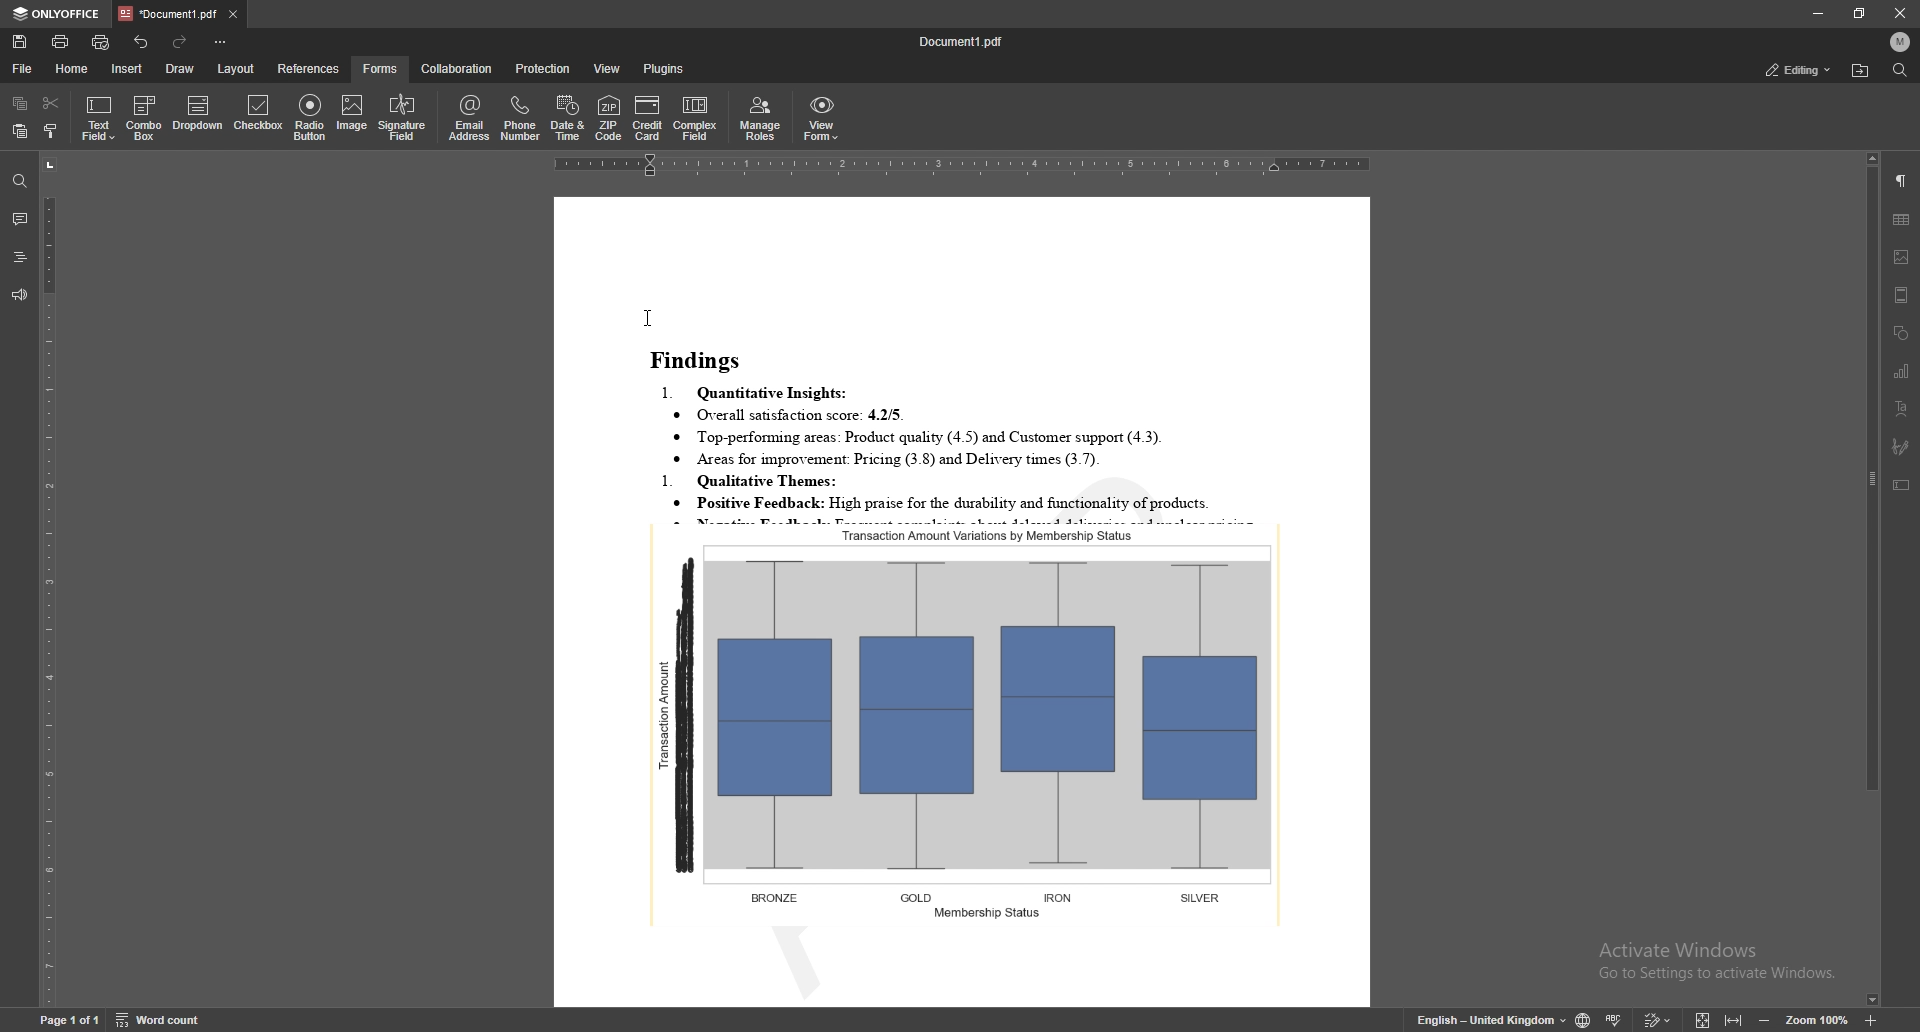  Describe the element at coordinates (1898, 14) in the screenshot. I see `close` at that location.